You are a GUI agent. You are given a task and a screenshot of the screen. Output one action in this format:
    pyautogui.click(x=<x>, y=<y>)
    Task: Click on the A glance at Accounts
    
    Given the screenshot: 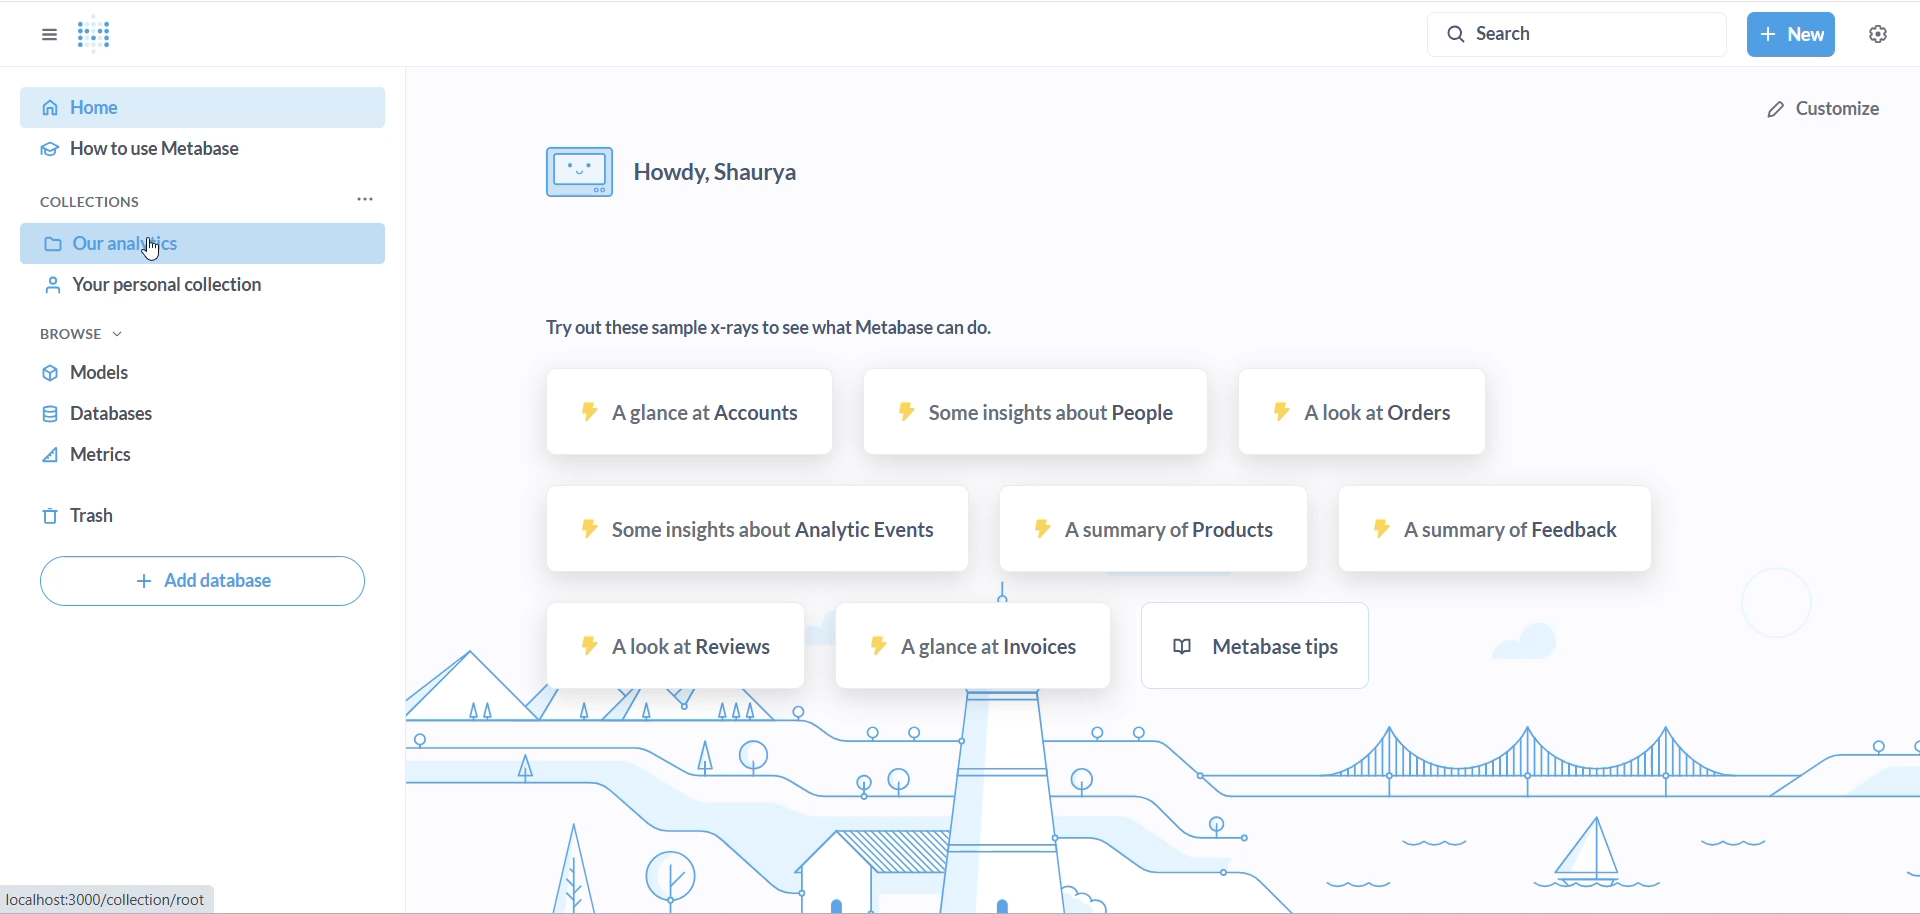 What is the action you would take?
    pyautogui.click(x=686, y=417)
    